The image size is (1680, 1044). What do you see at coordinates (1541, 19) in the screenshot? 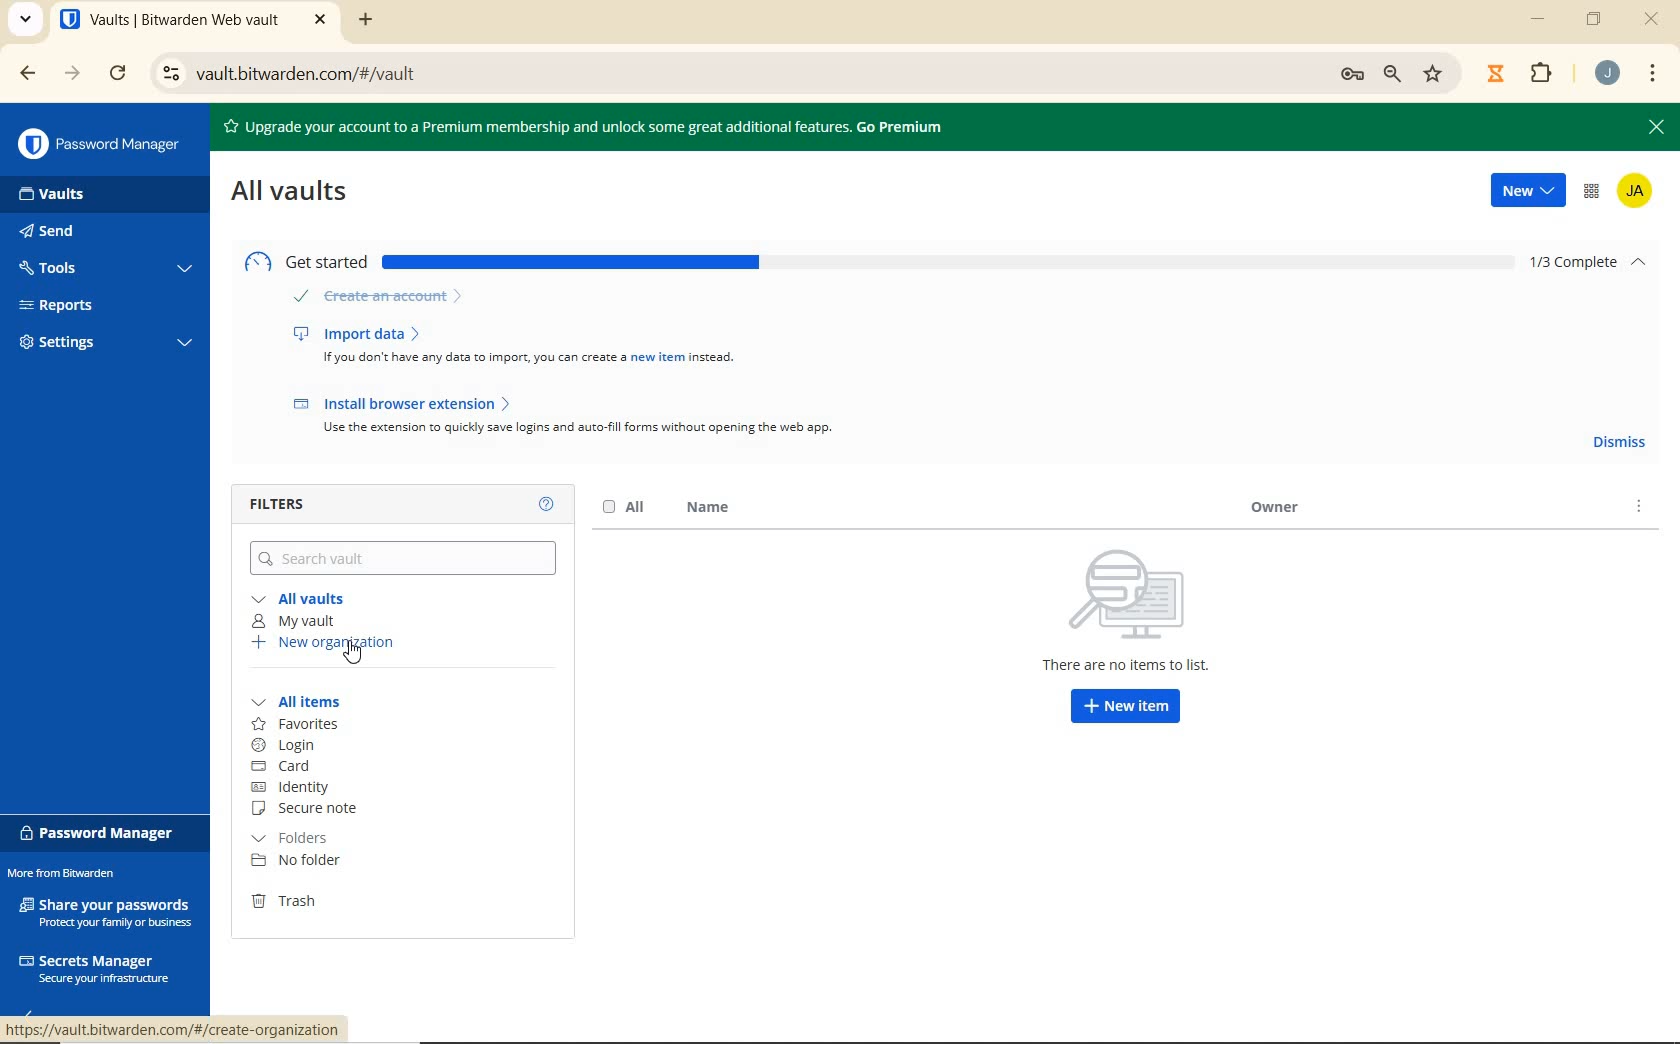
I see `minimize` at bounding box center [1541, 19].